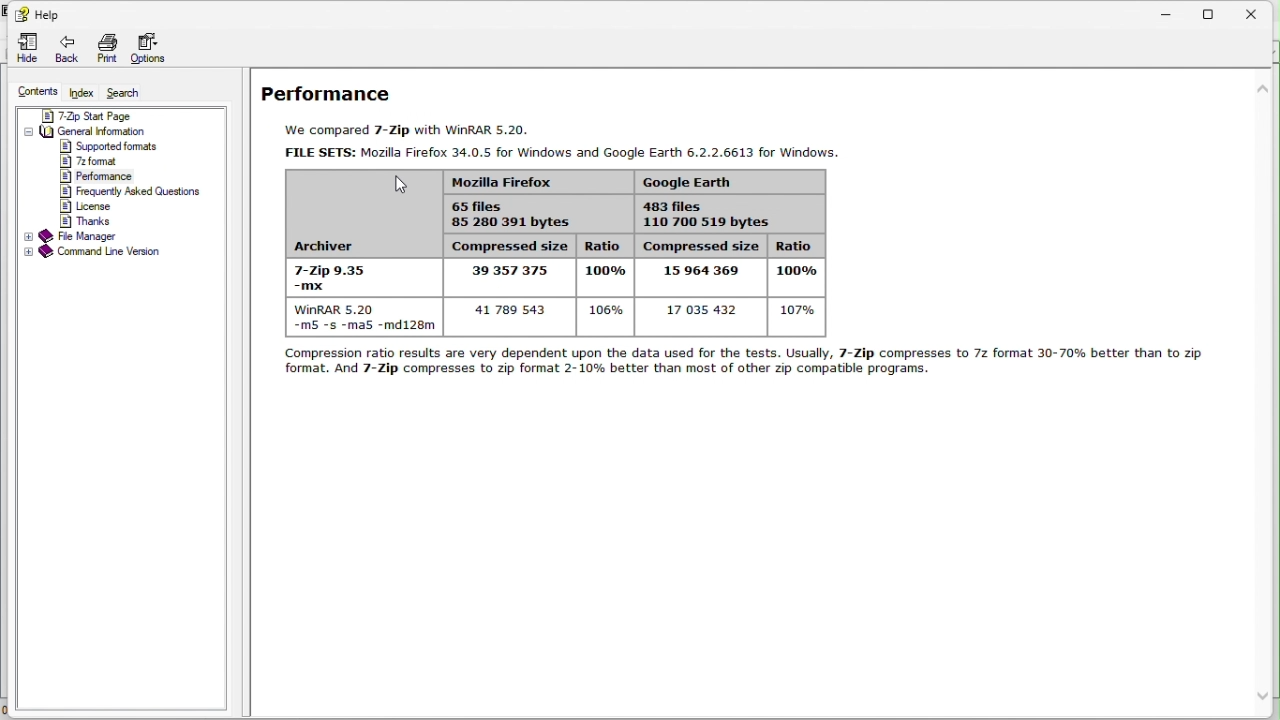  I want to click on 7 zip Start page, so click(100, 115).